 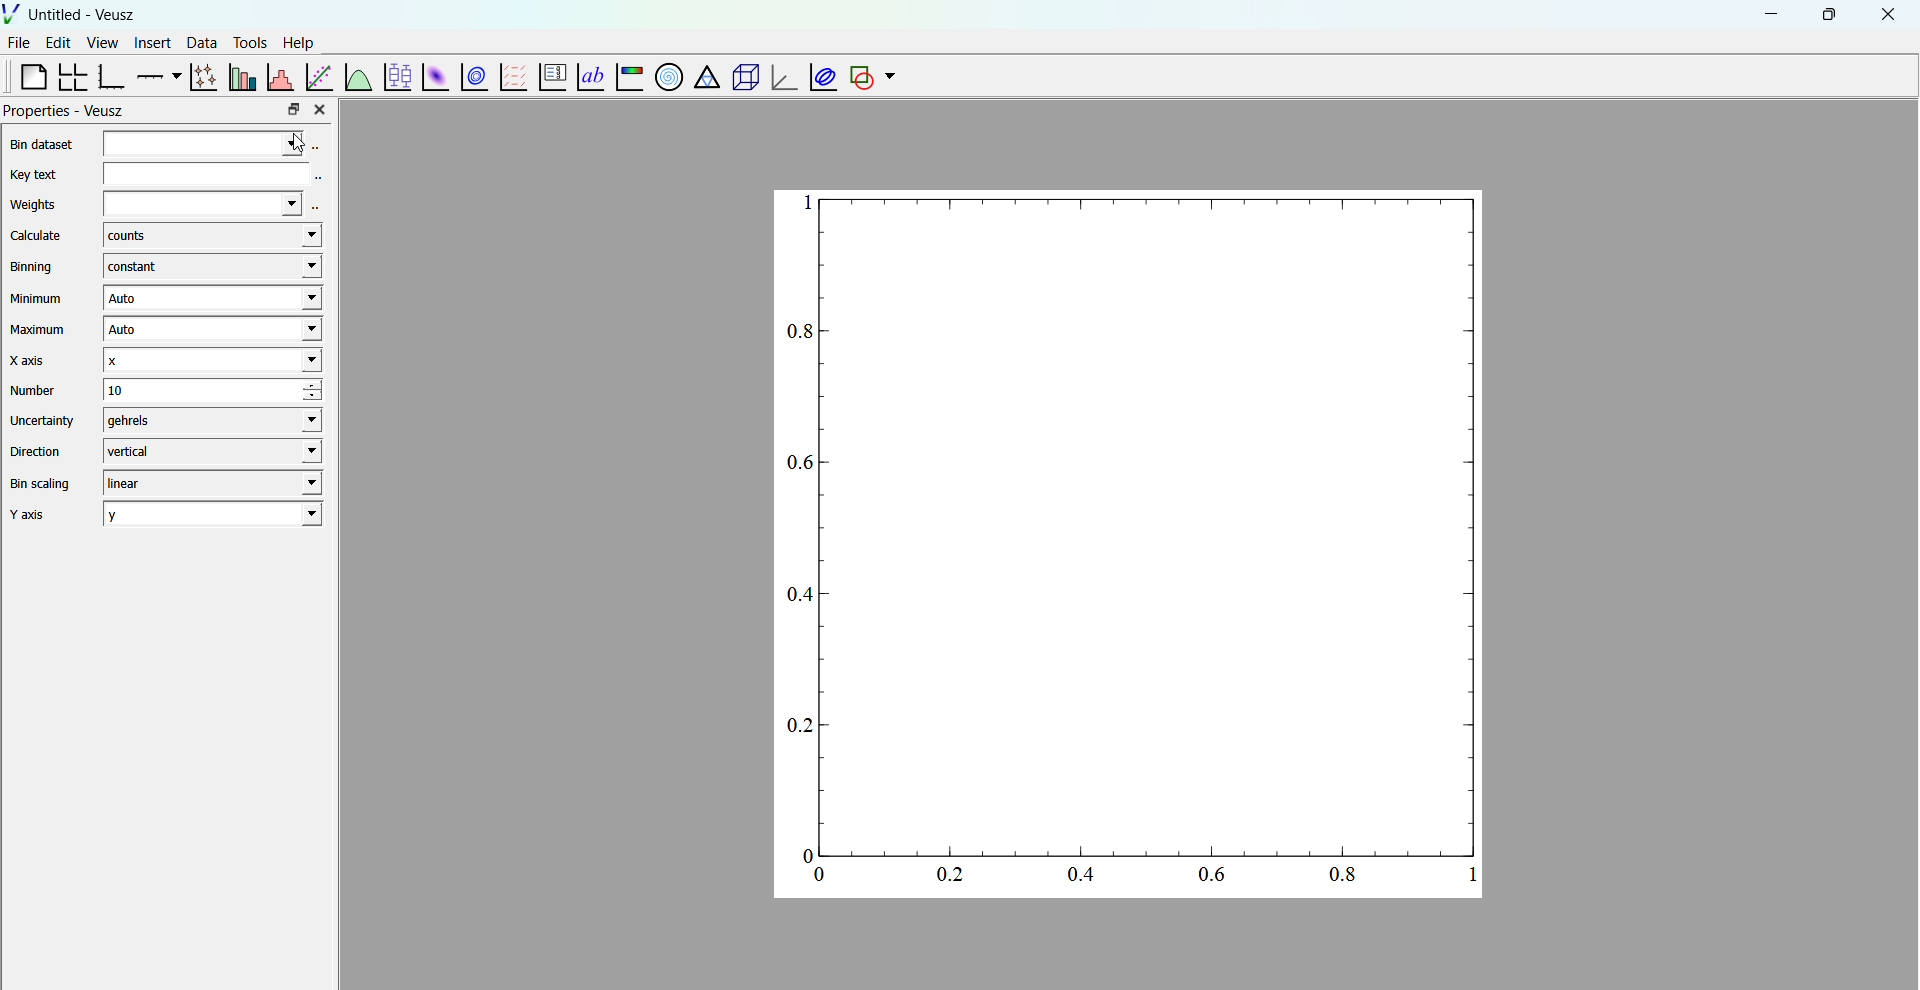 What do you see at coordinates (39, 450) in the screenshot?
I see `Direction` at bounding box center [39, 450].